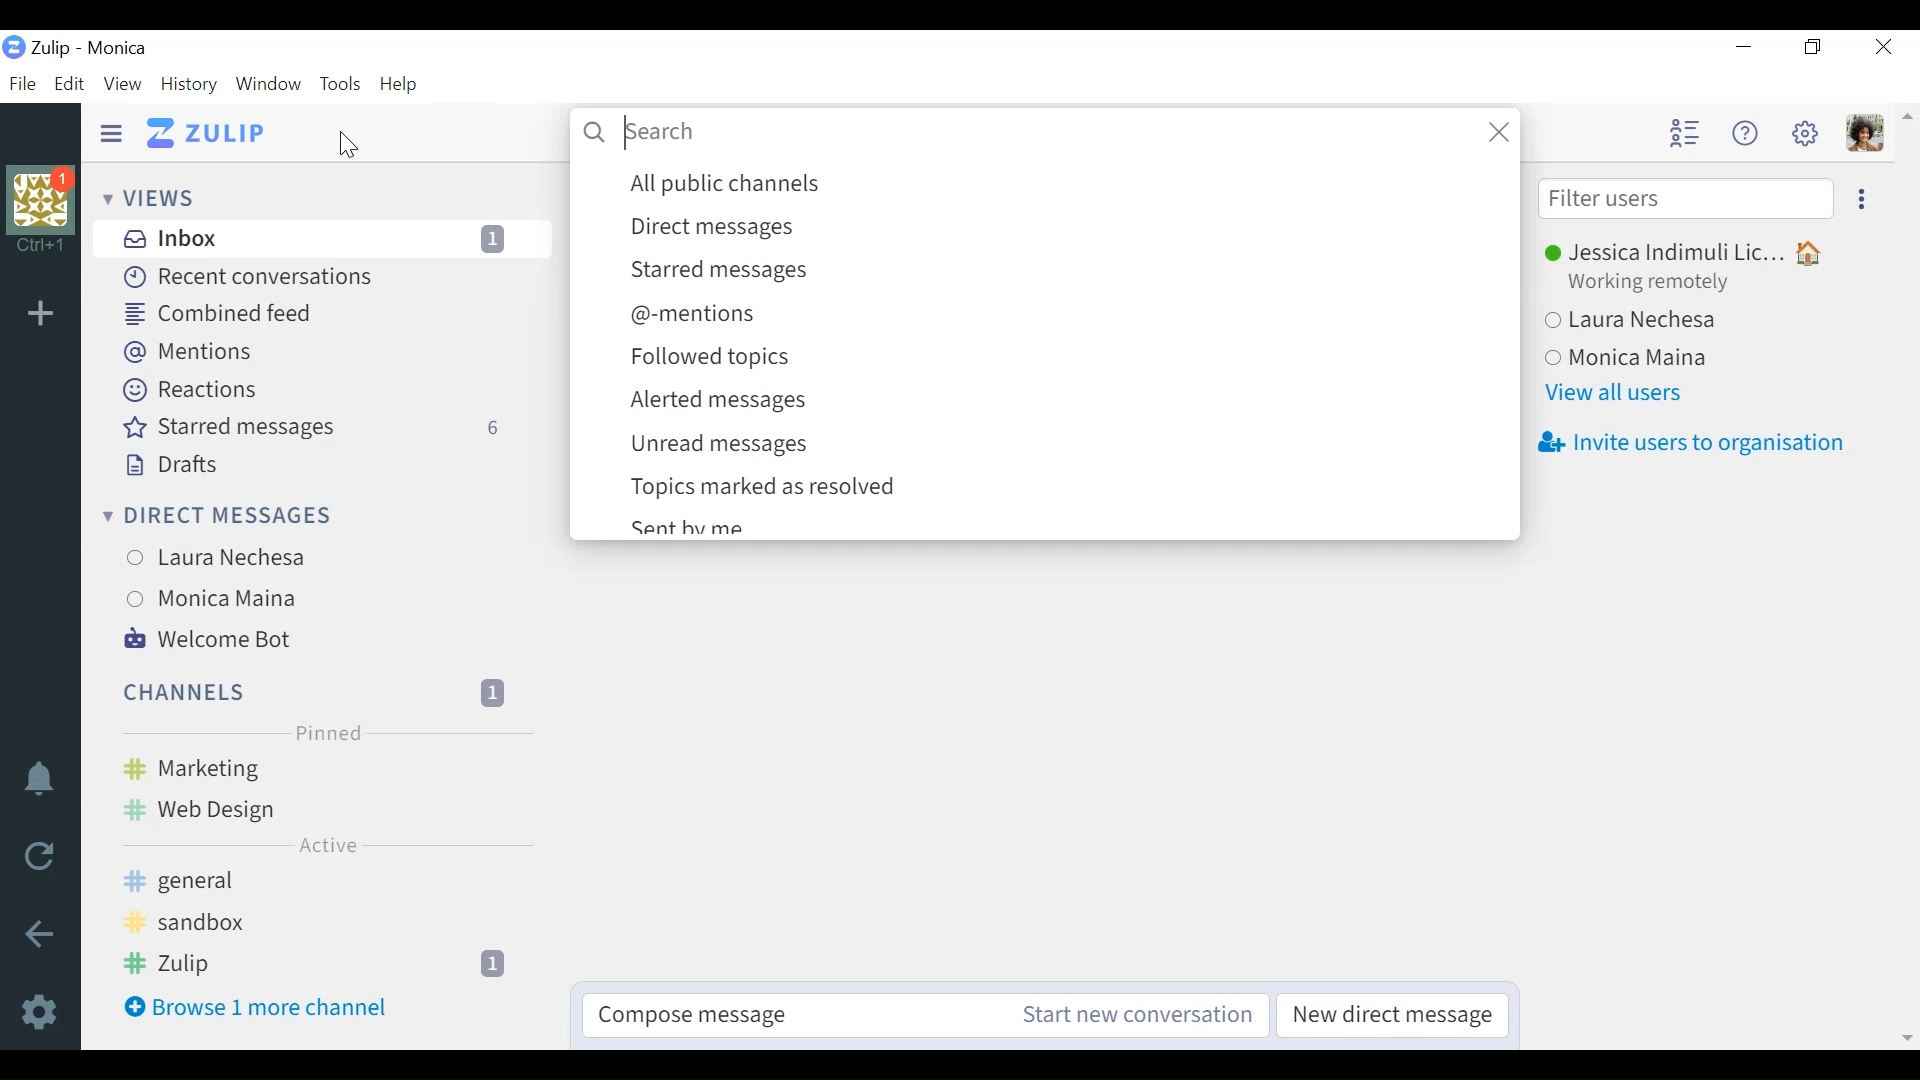 This screenshot has width=1920, height=1080. What do you see at coordinates (1069, 229) in the screenshot?
I see `Direct messages` at bounding box center [1069, 229].